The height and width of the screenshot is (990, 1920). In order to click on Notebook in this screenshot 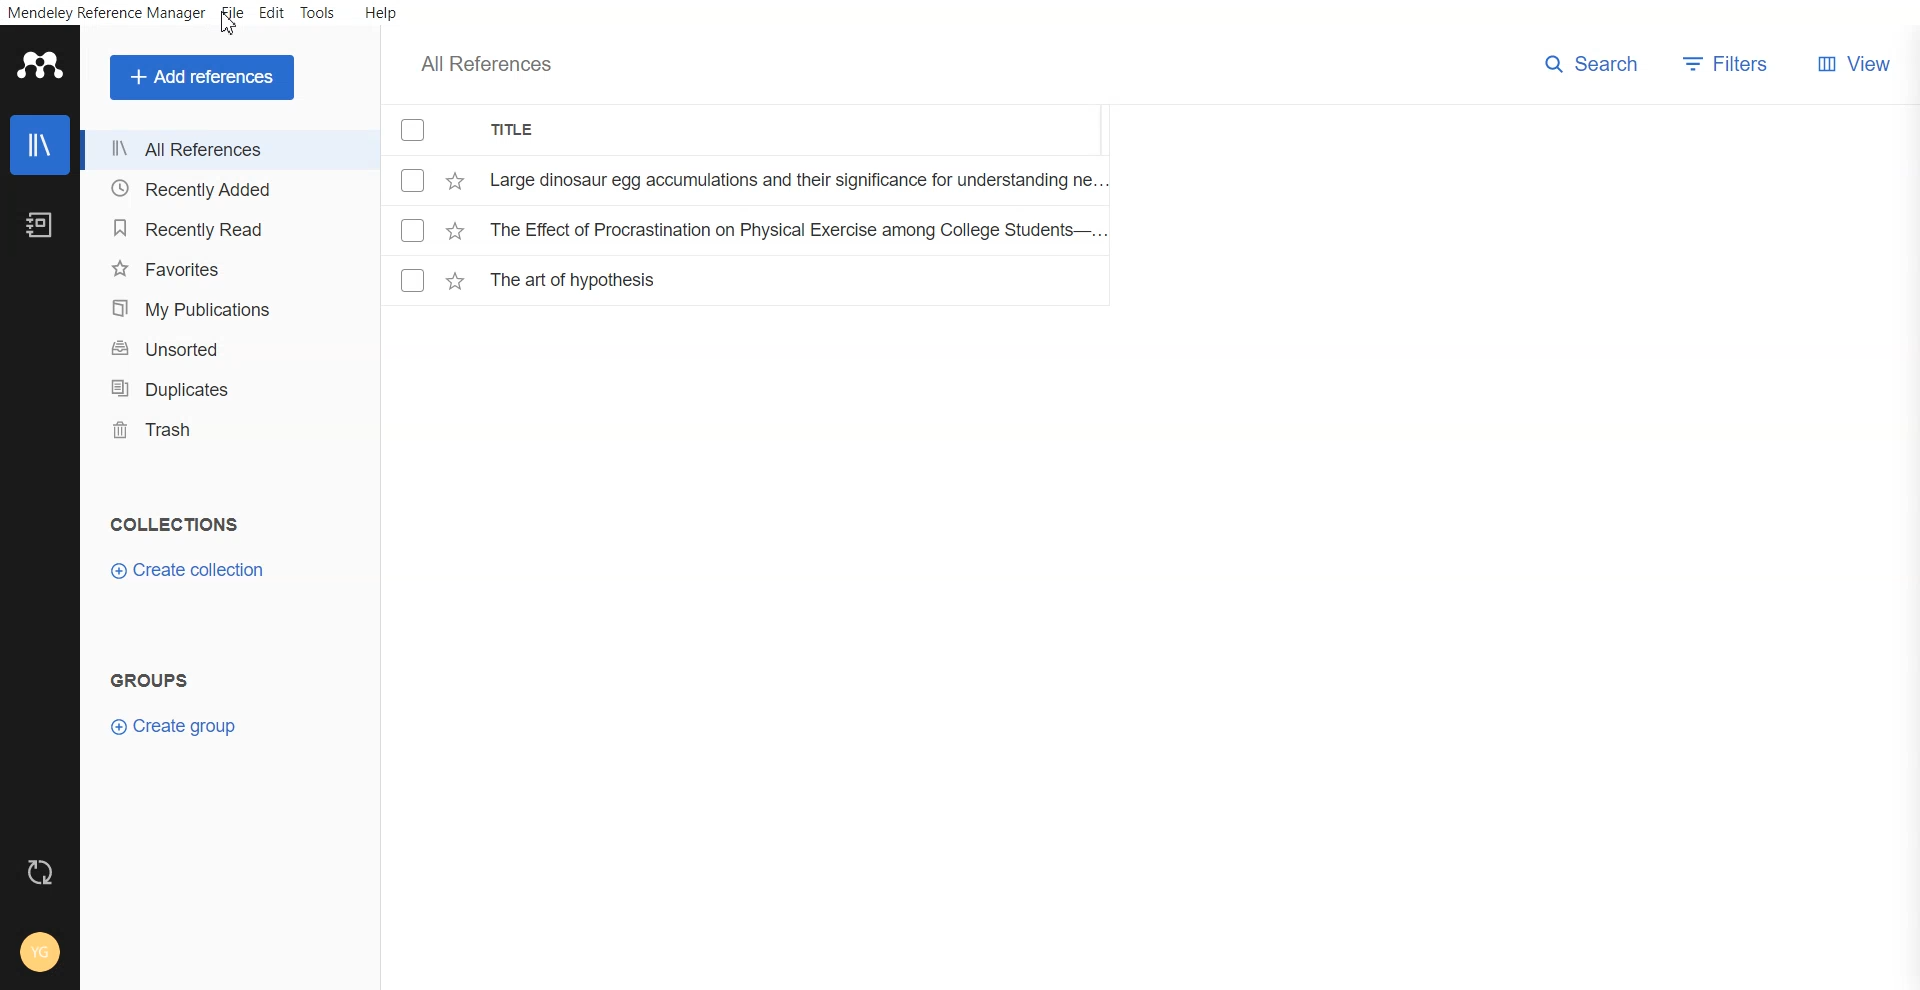, I will do `click(39, 223)`.